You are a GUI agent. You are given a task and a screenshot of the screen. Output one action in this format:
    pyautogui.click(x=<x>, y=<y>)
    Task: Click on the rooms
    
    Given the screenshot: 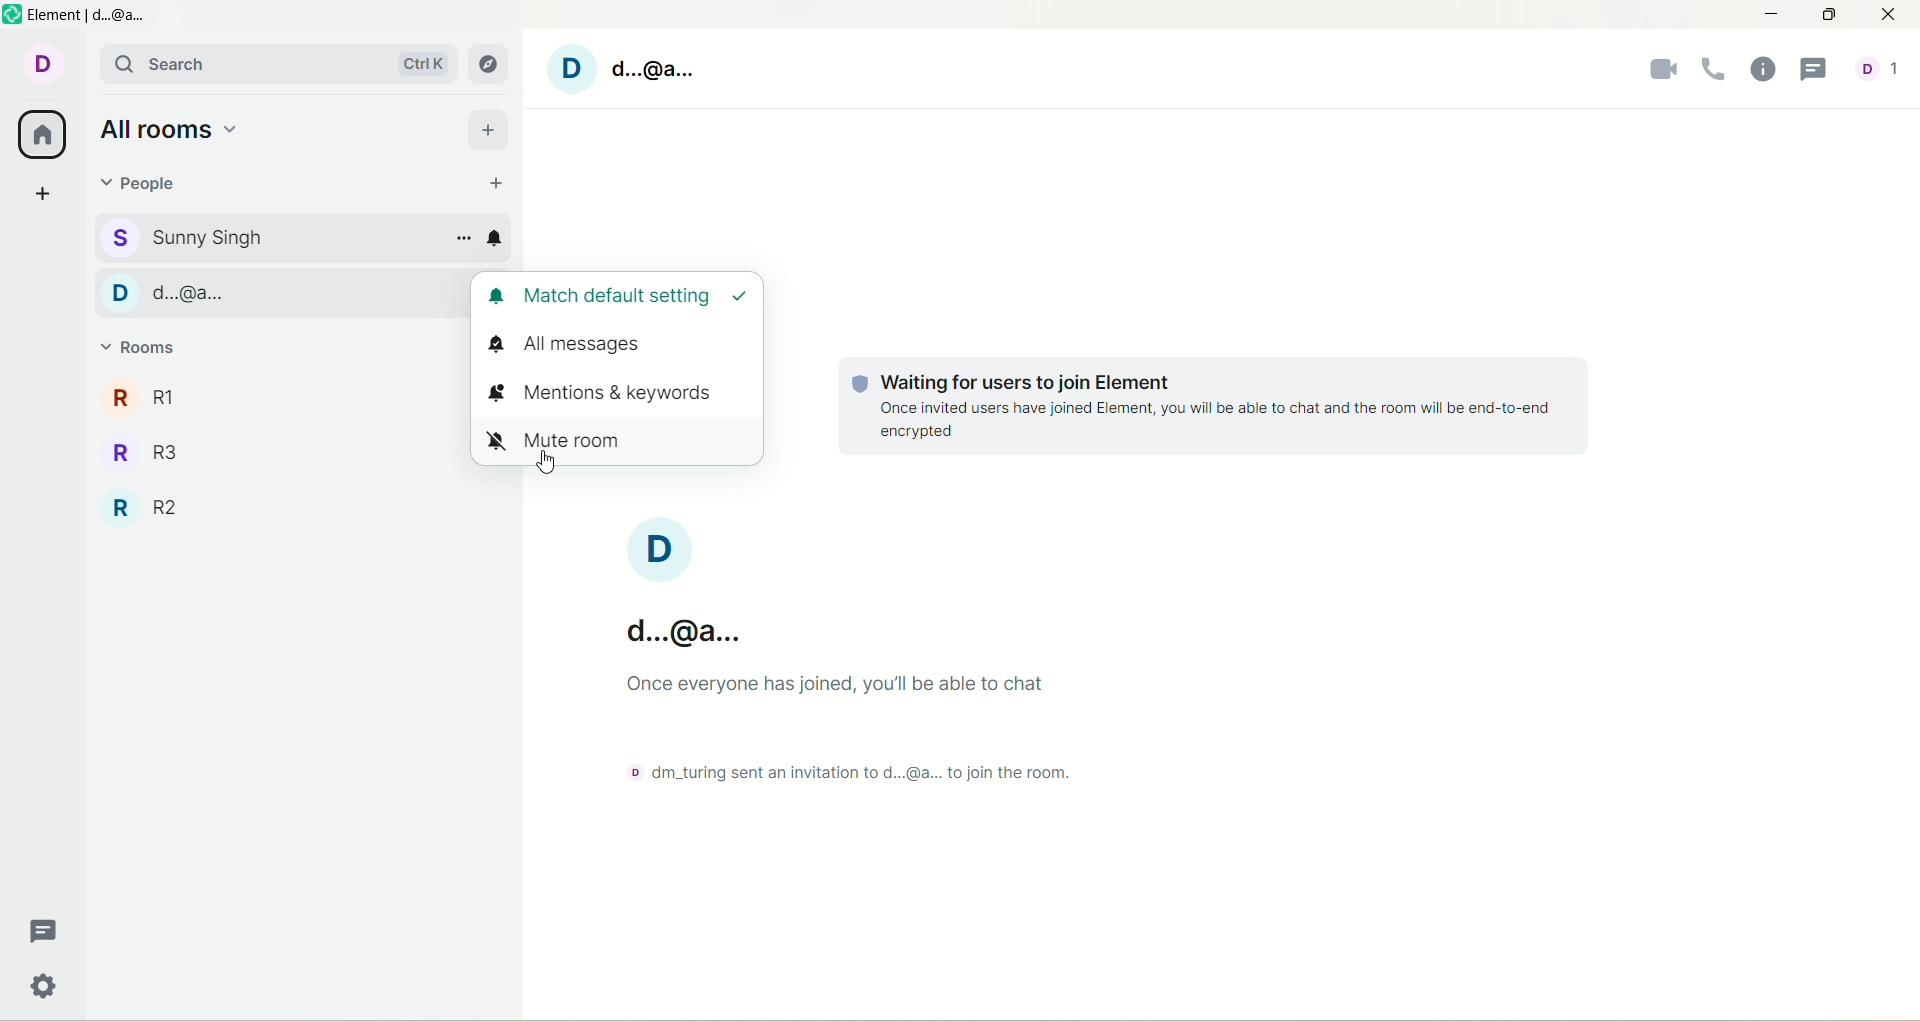 What is the action you would take?
    pyautogui.click(x=140, y=353)
    